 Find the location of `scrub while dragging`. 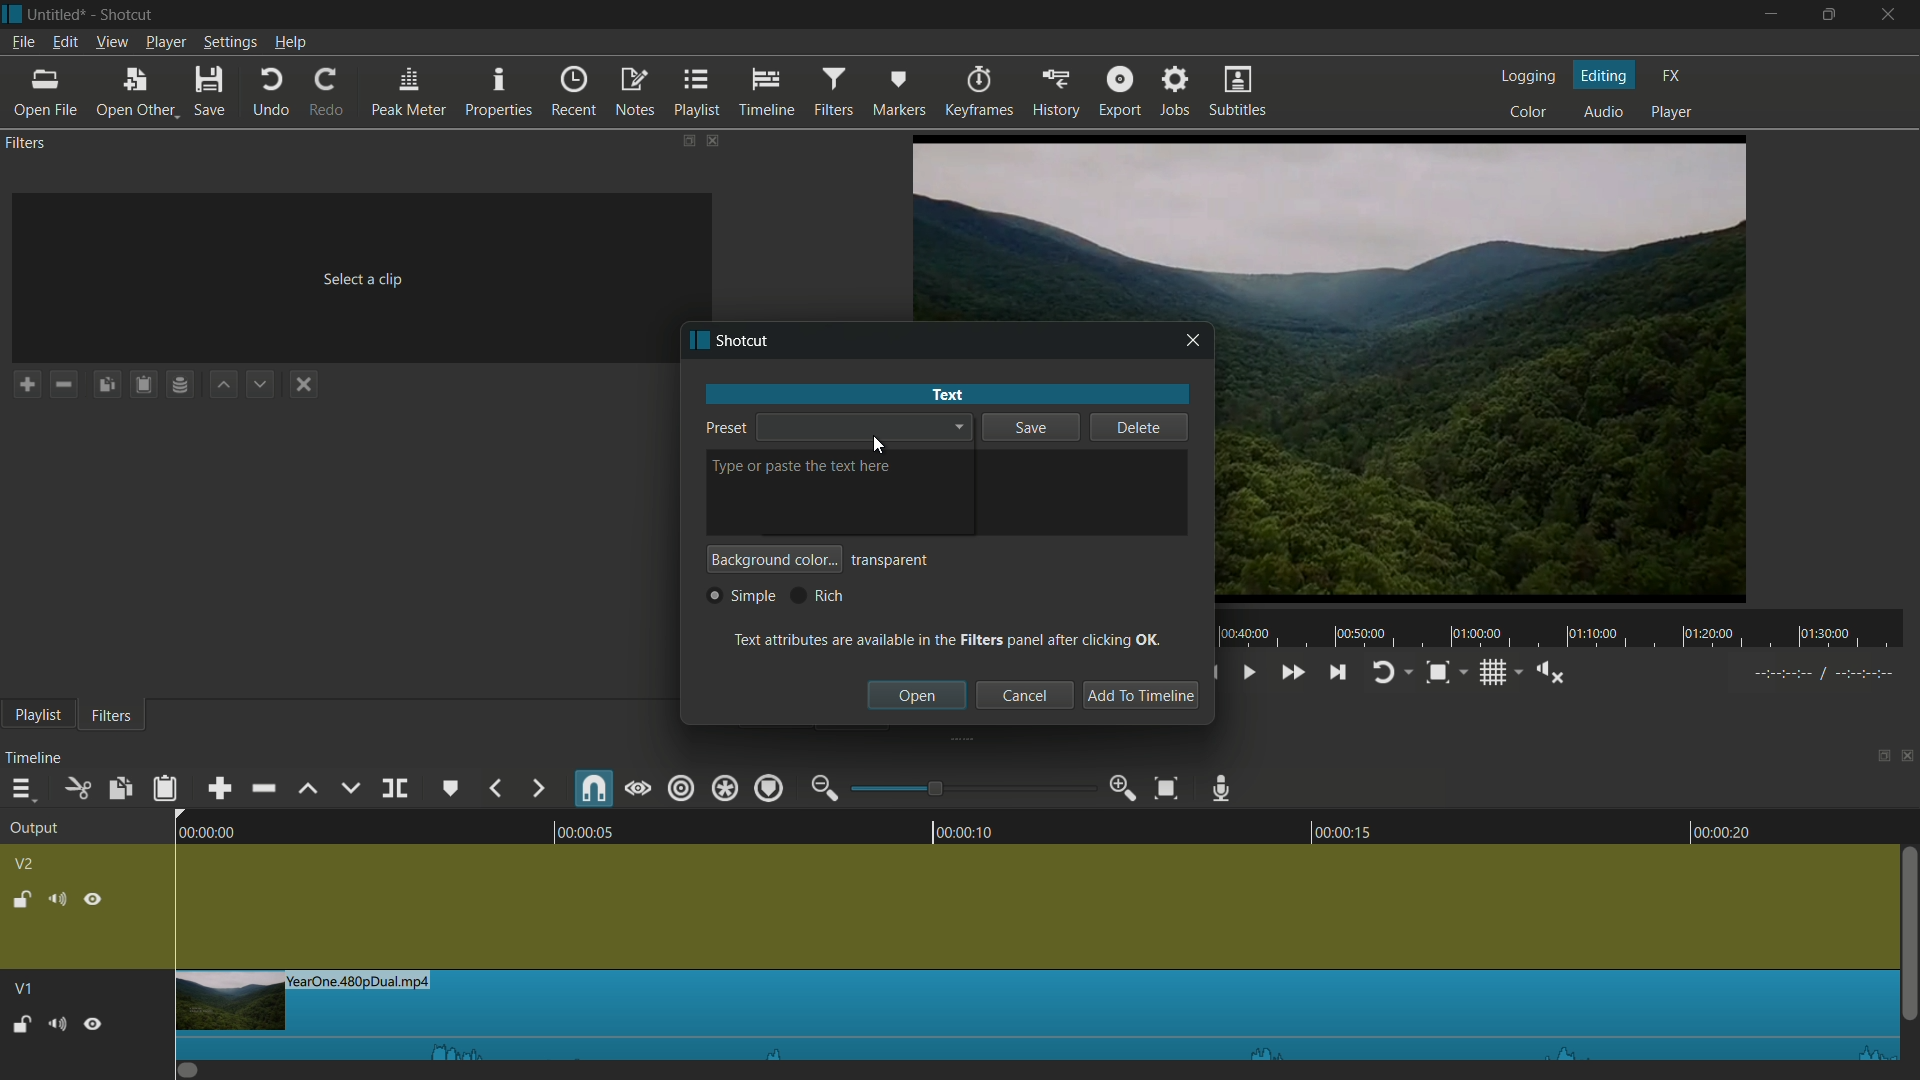

scrub while dragging is located at coordinates (639, 789).